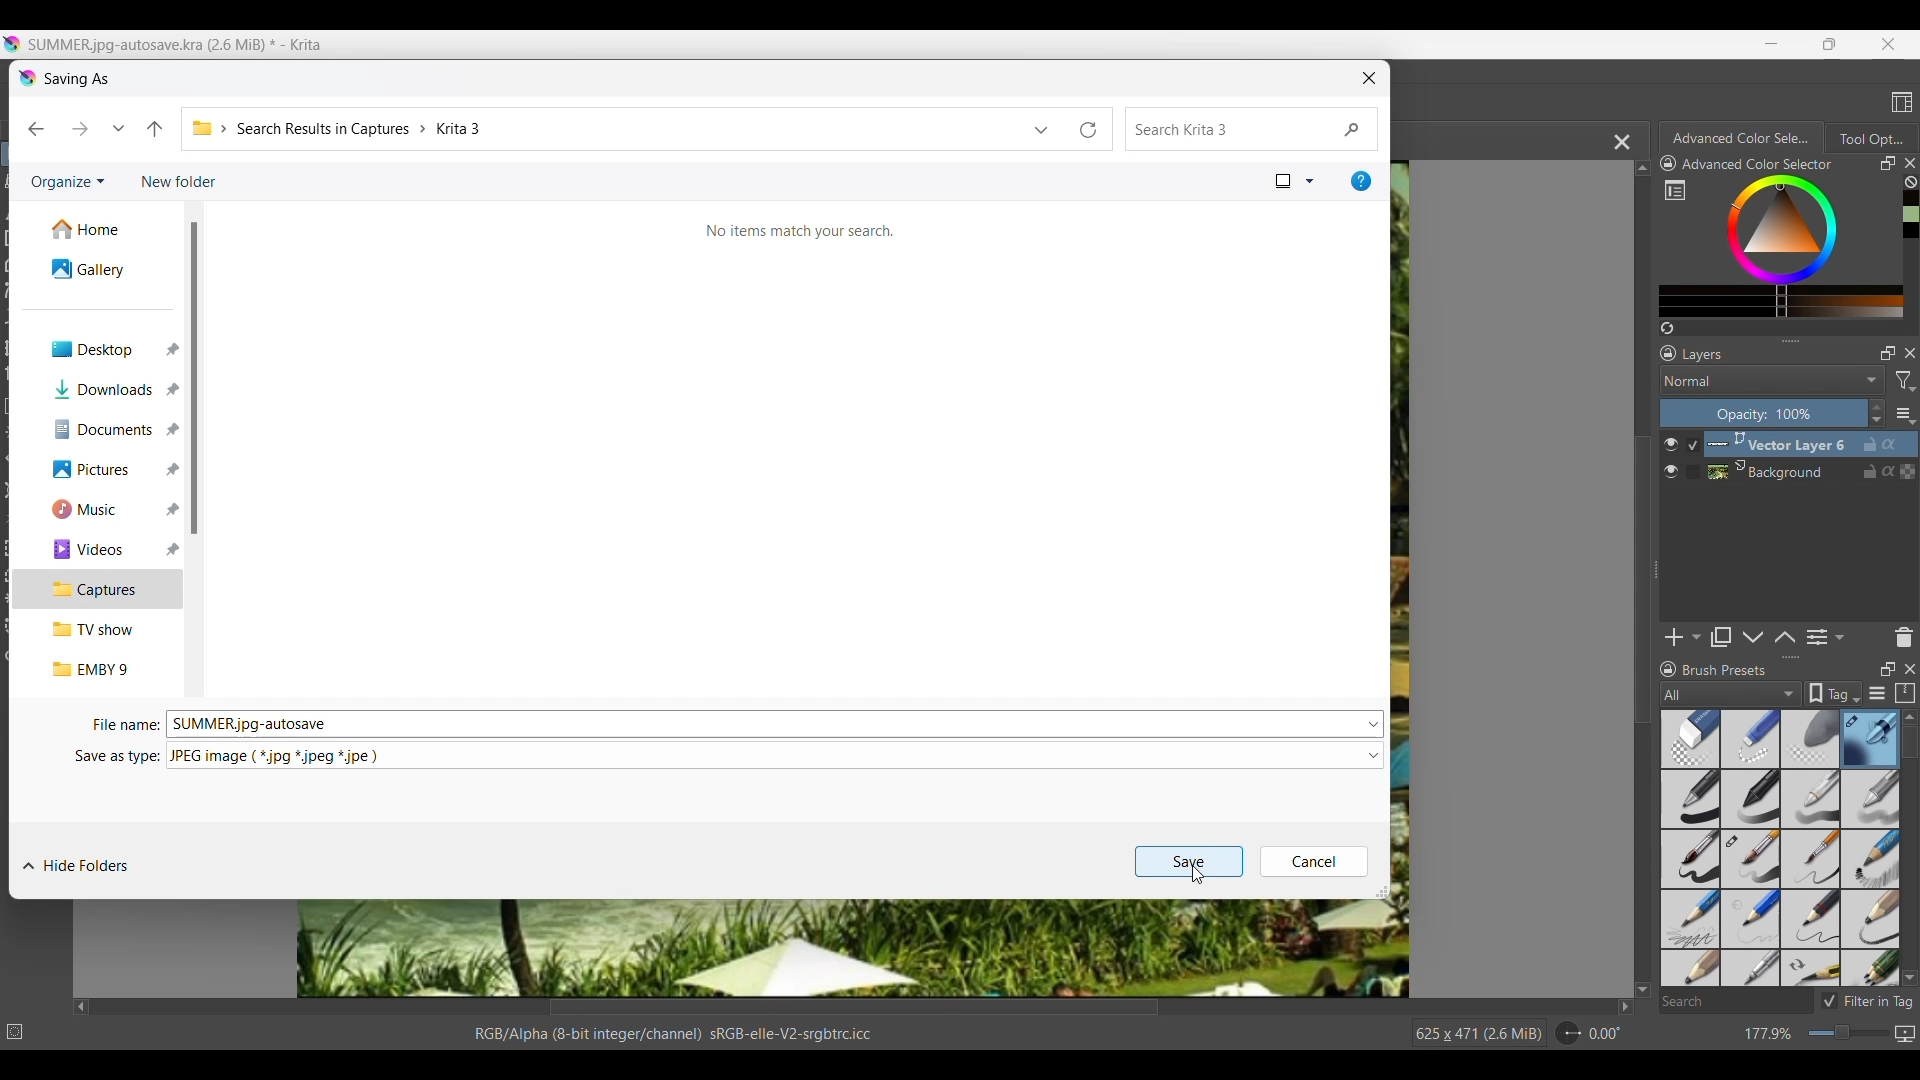 The image size is (1920, 1080). Describe the element at coordinates (178, 45) in the screenshot. I see `SUMMER.jpg-autosave.kra(2.6MB)*-Krita` at that location.